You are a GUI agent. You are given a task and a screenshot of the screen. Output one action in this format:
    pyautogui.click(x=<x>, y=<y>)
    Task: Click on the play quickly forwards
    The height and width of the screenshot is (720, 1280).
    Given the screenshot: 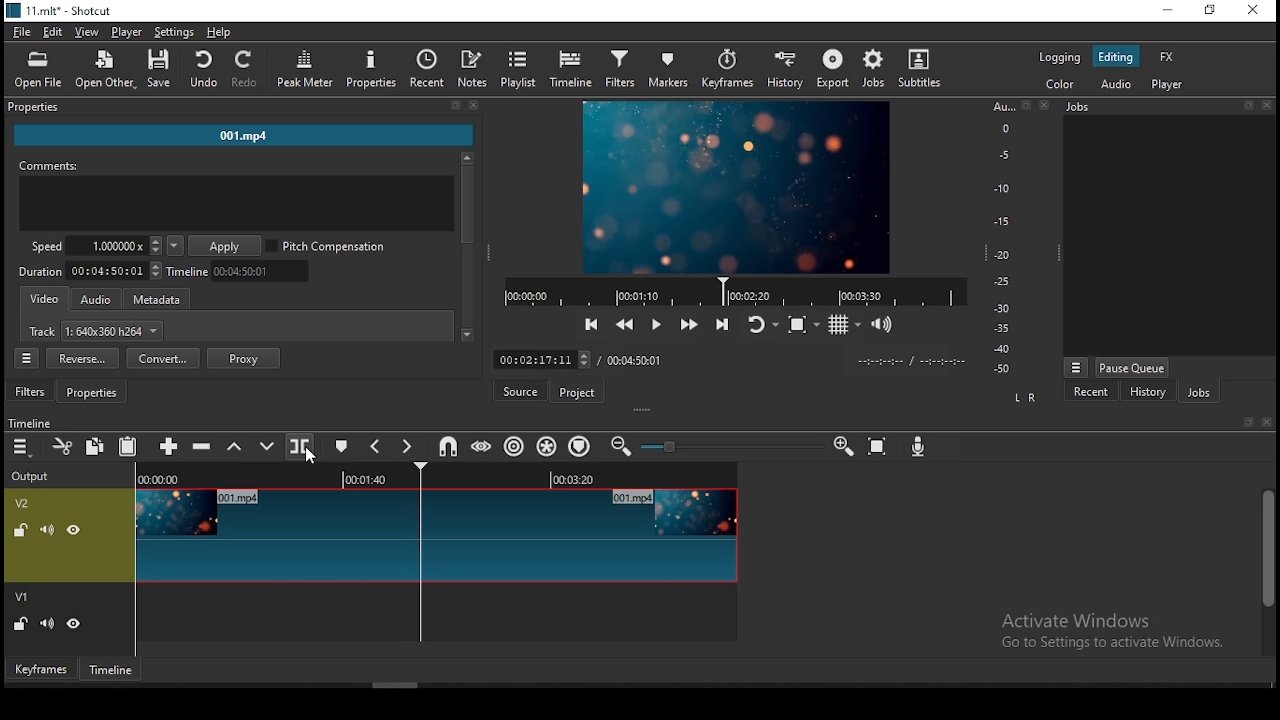 What is the action you would take?
    pyautogui.click(x=691, y=325)
    